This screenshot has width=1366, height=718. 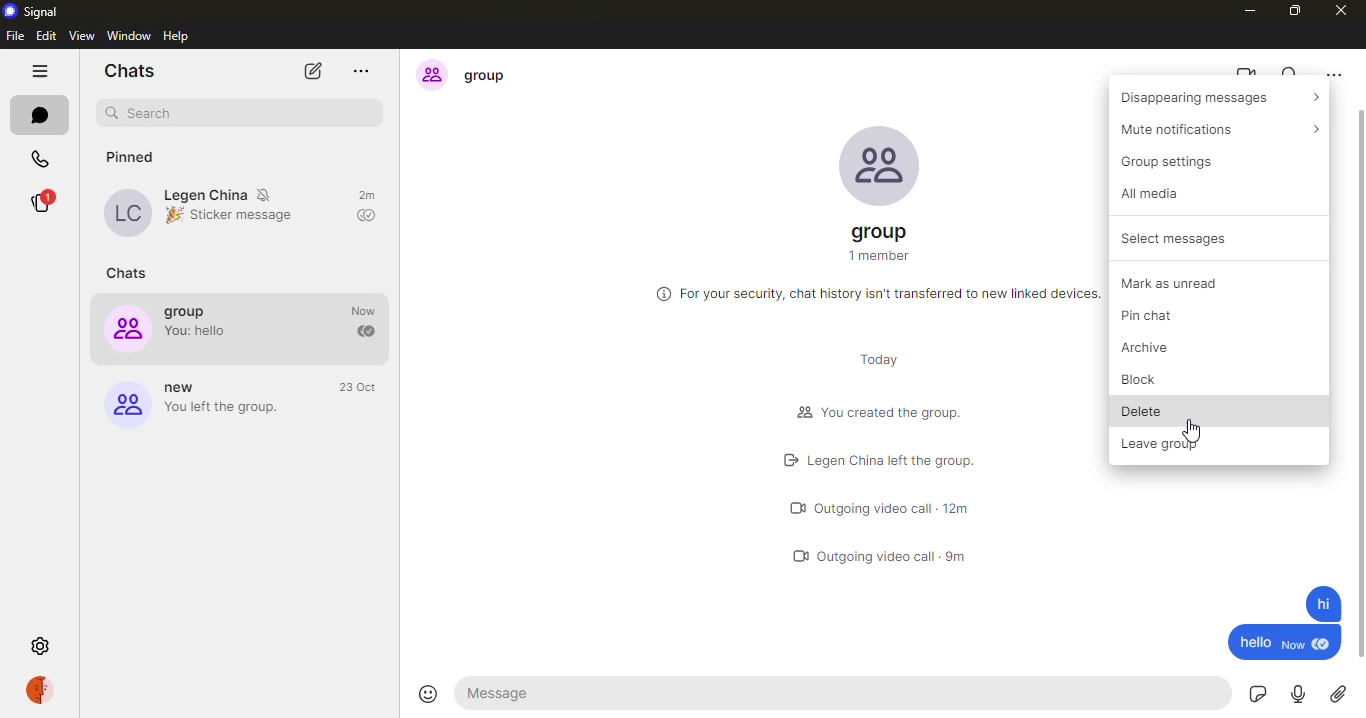 I want to click on profile icon, so click(x=429, y=74).